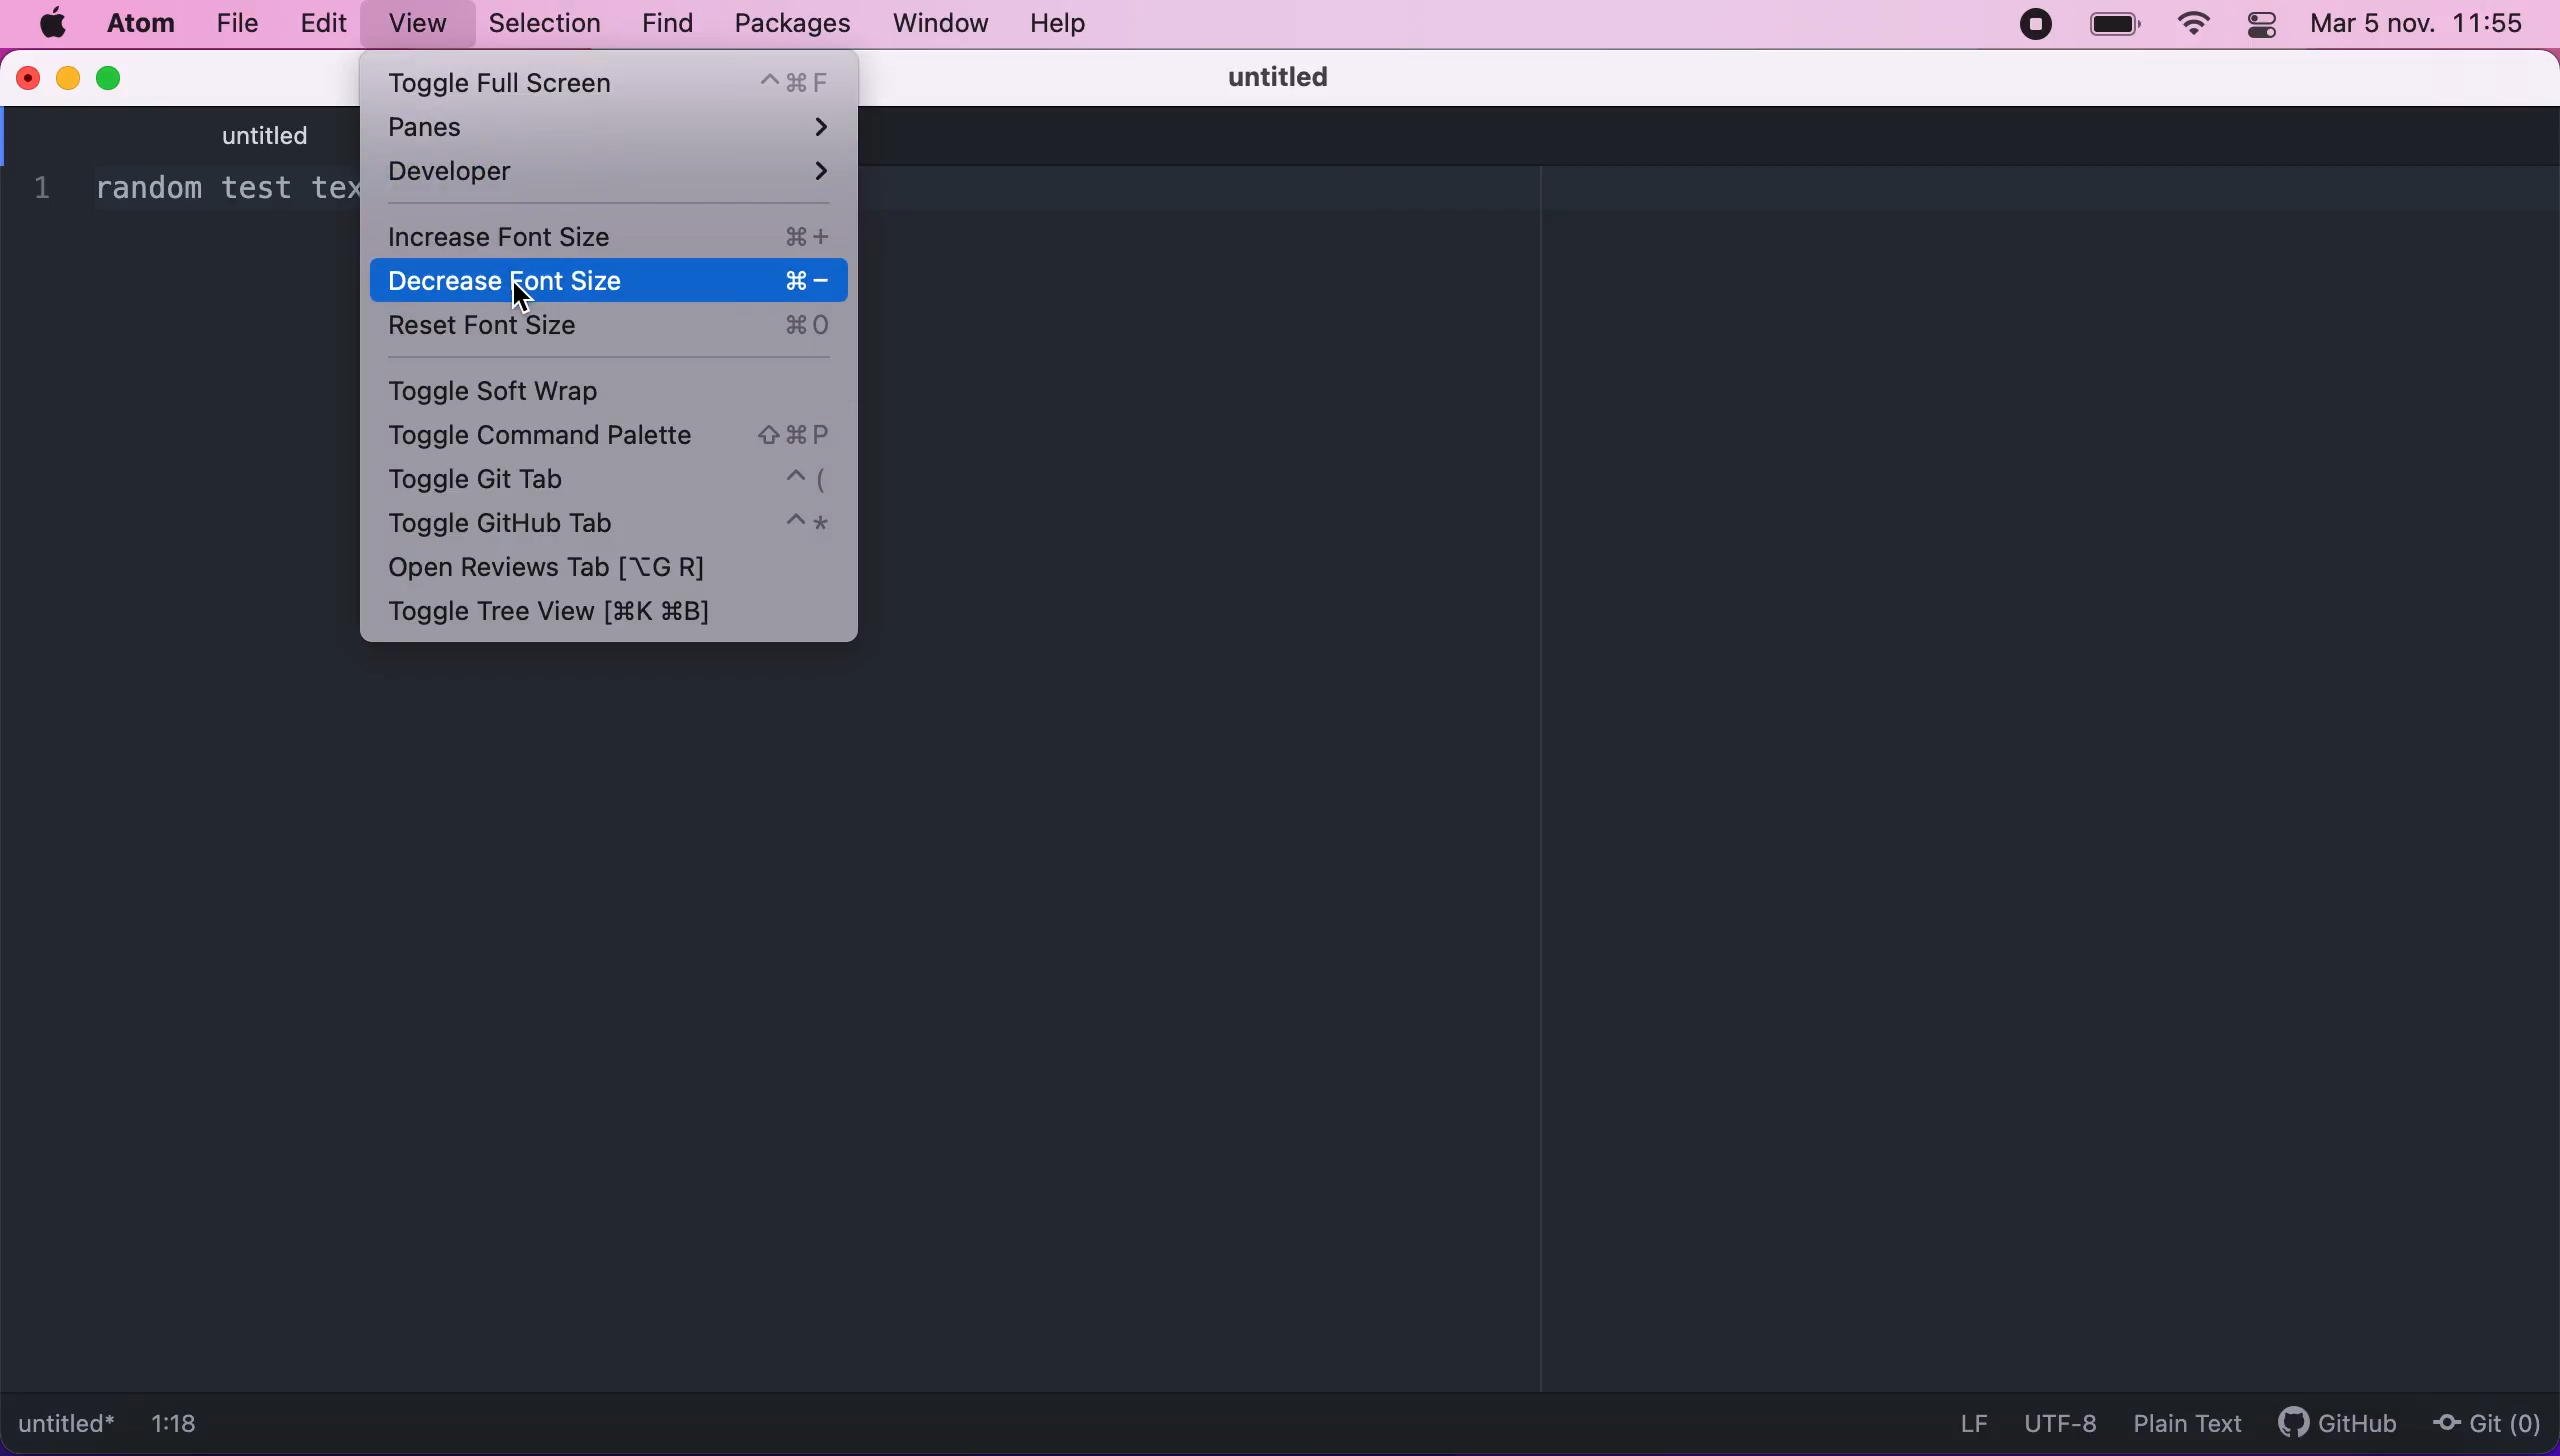 The height and width of the screenshot is (1456, 2560). What do you see at coordinates (2261, 28) in the screenshot?
I see `panel control` at bounding box center [2261, 28].